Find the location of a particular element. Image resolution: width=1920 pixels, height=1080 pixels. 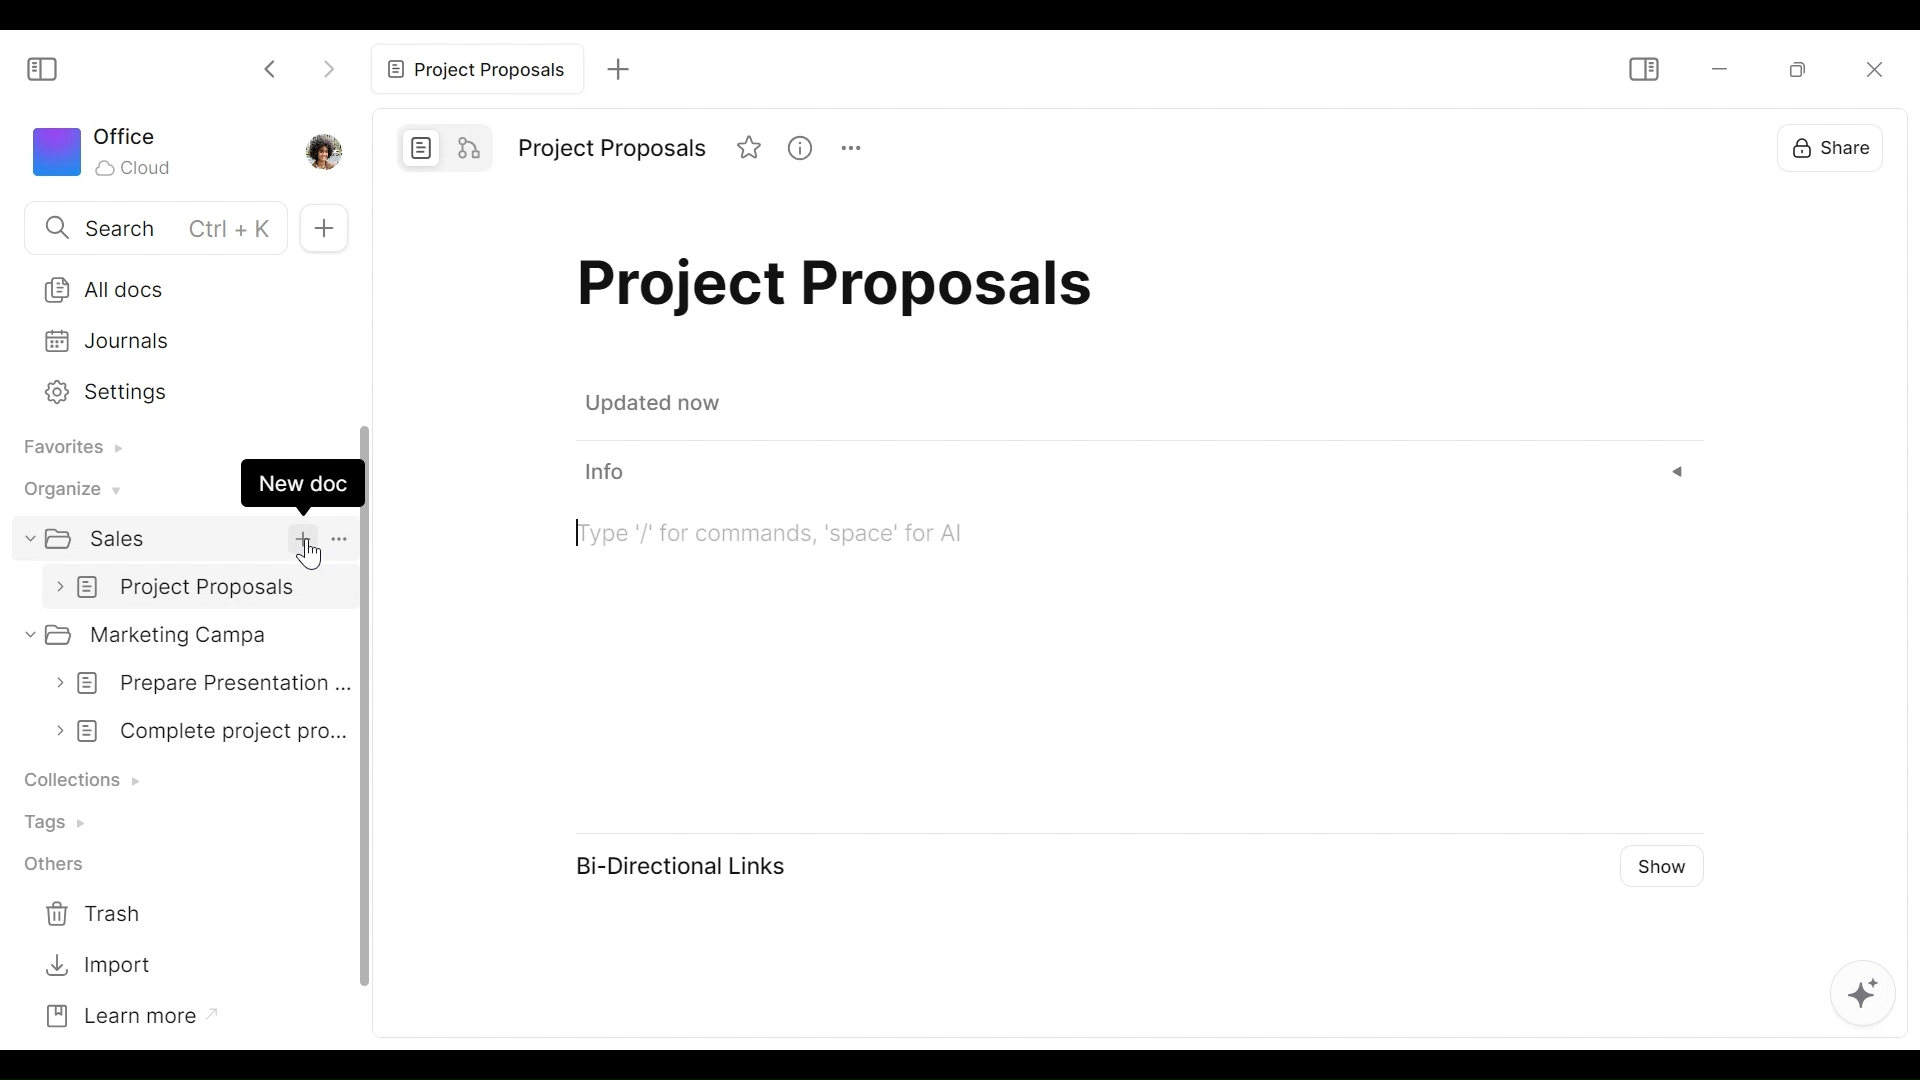

All Docs is located at coordinates (177, 289).